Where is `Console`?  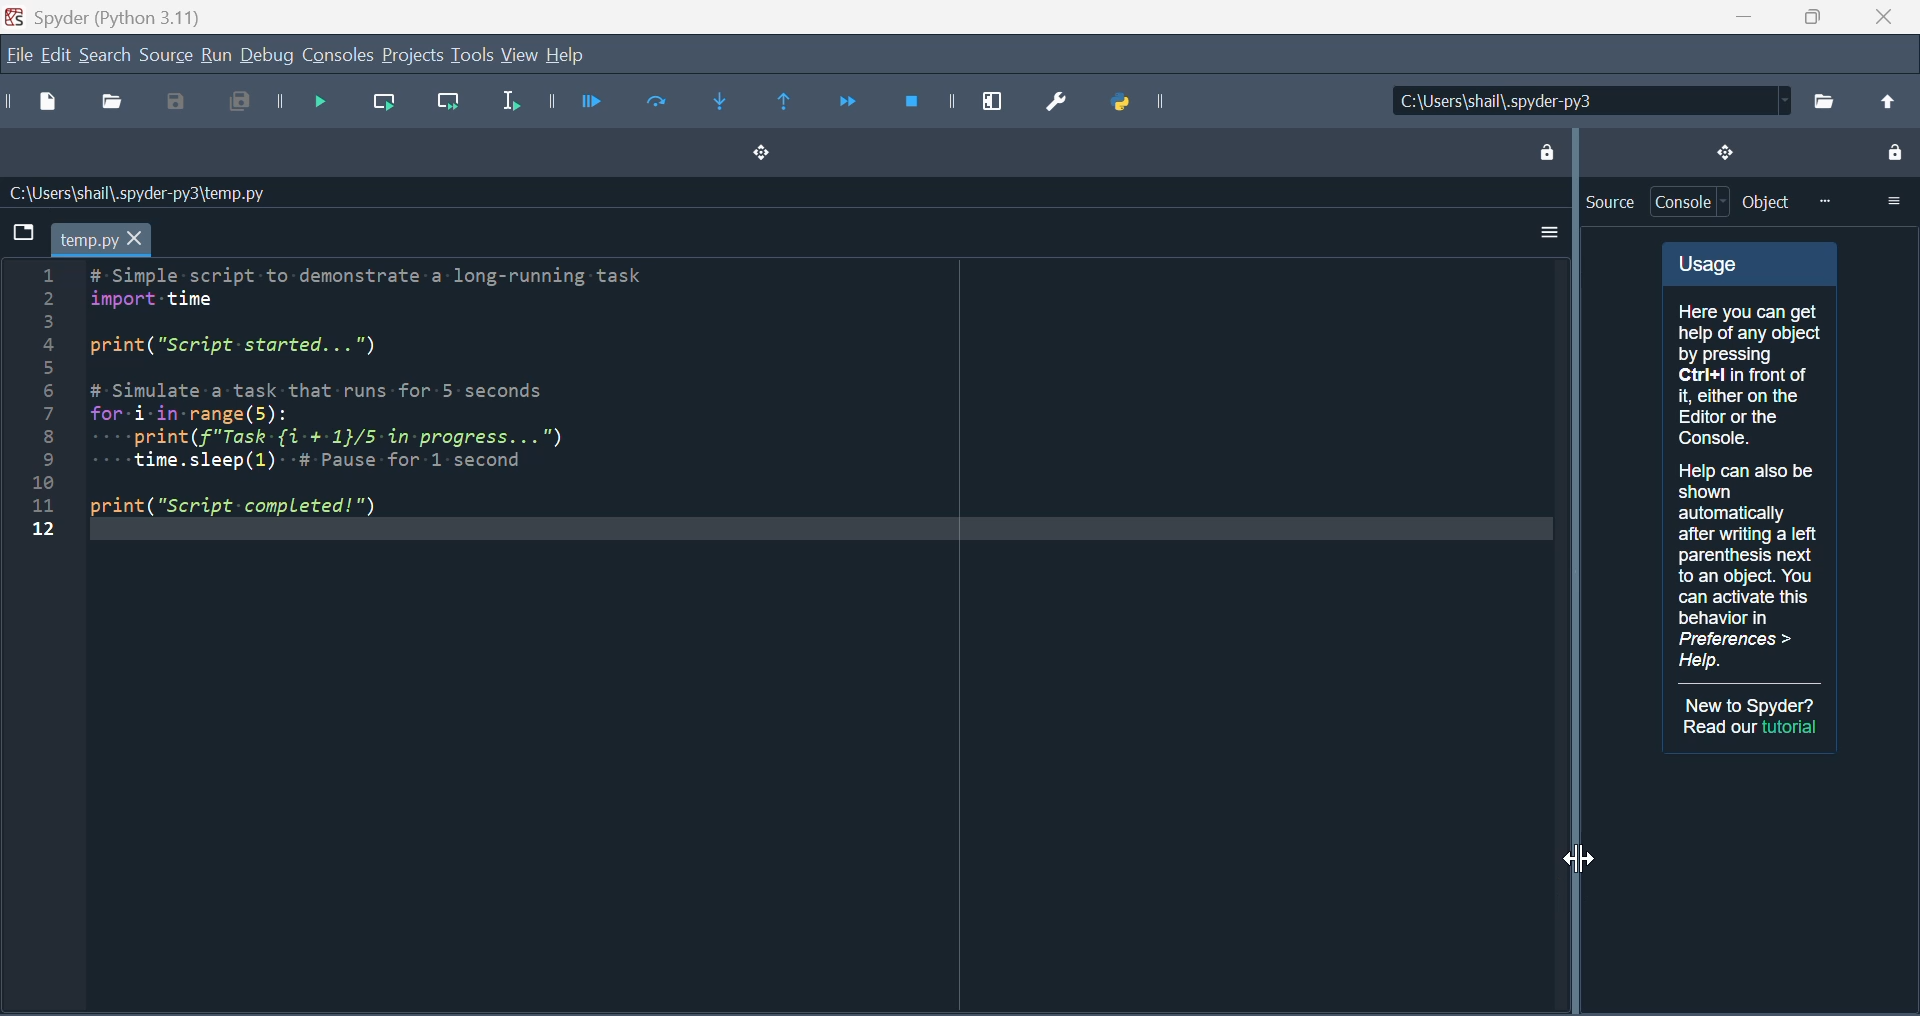
Console is located at coordinates (339, 56).